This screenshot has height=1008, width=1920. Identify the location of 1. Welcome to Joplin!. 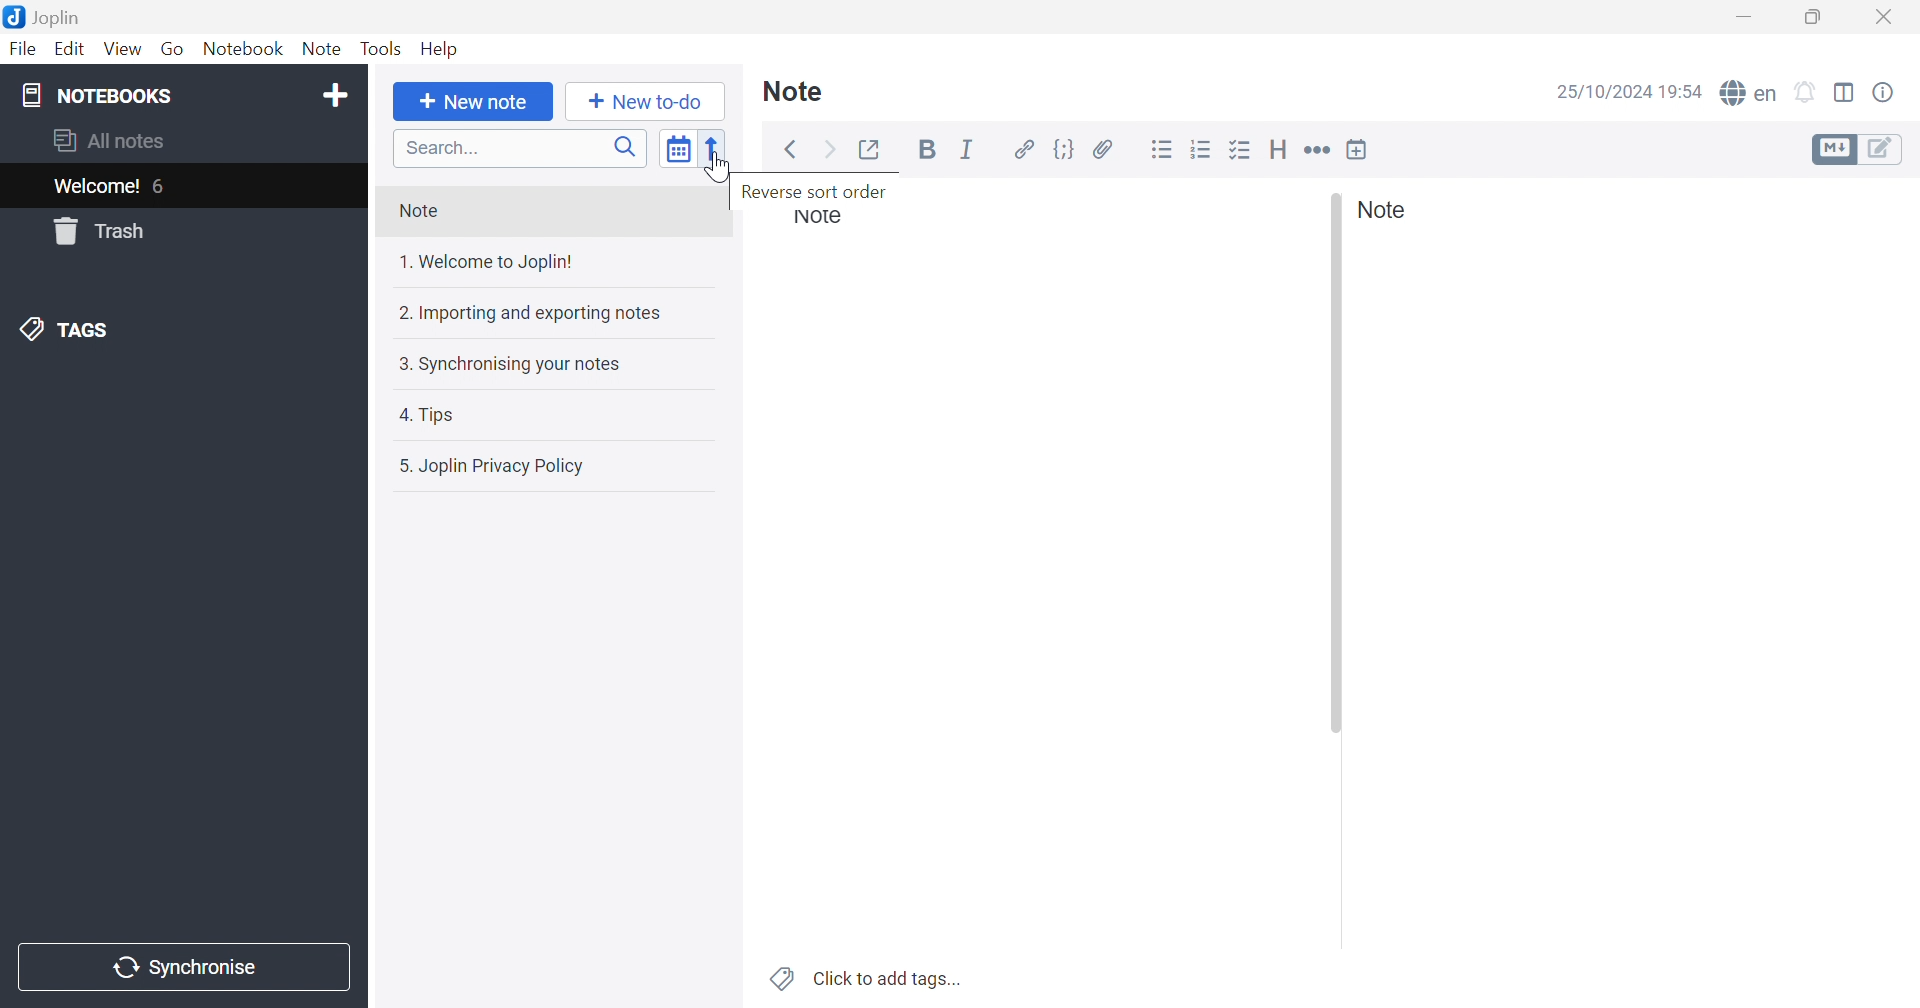
(487, 264).